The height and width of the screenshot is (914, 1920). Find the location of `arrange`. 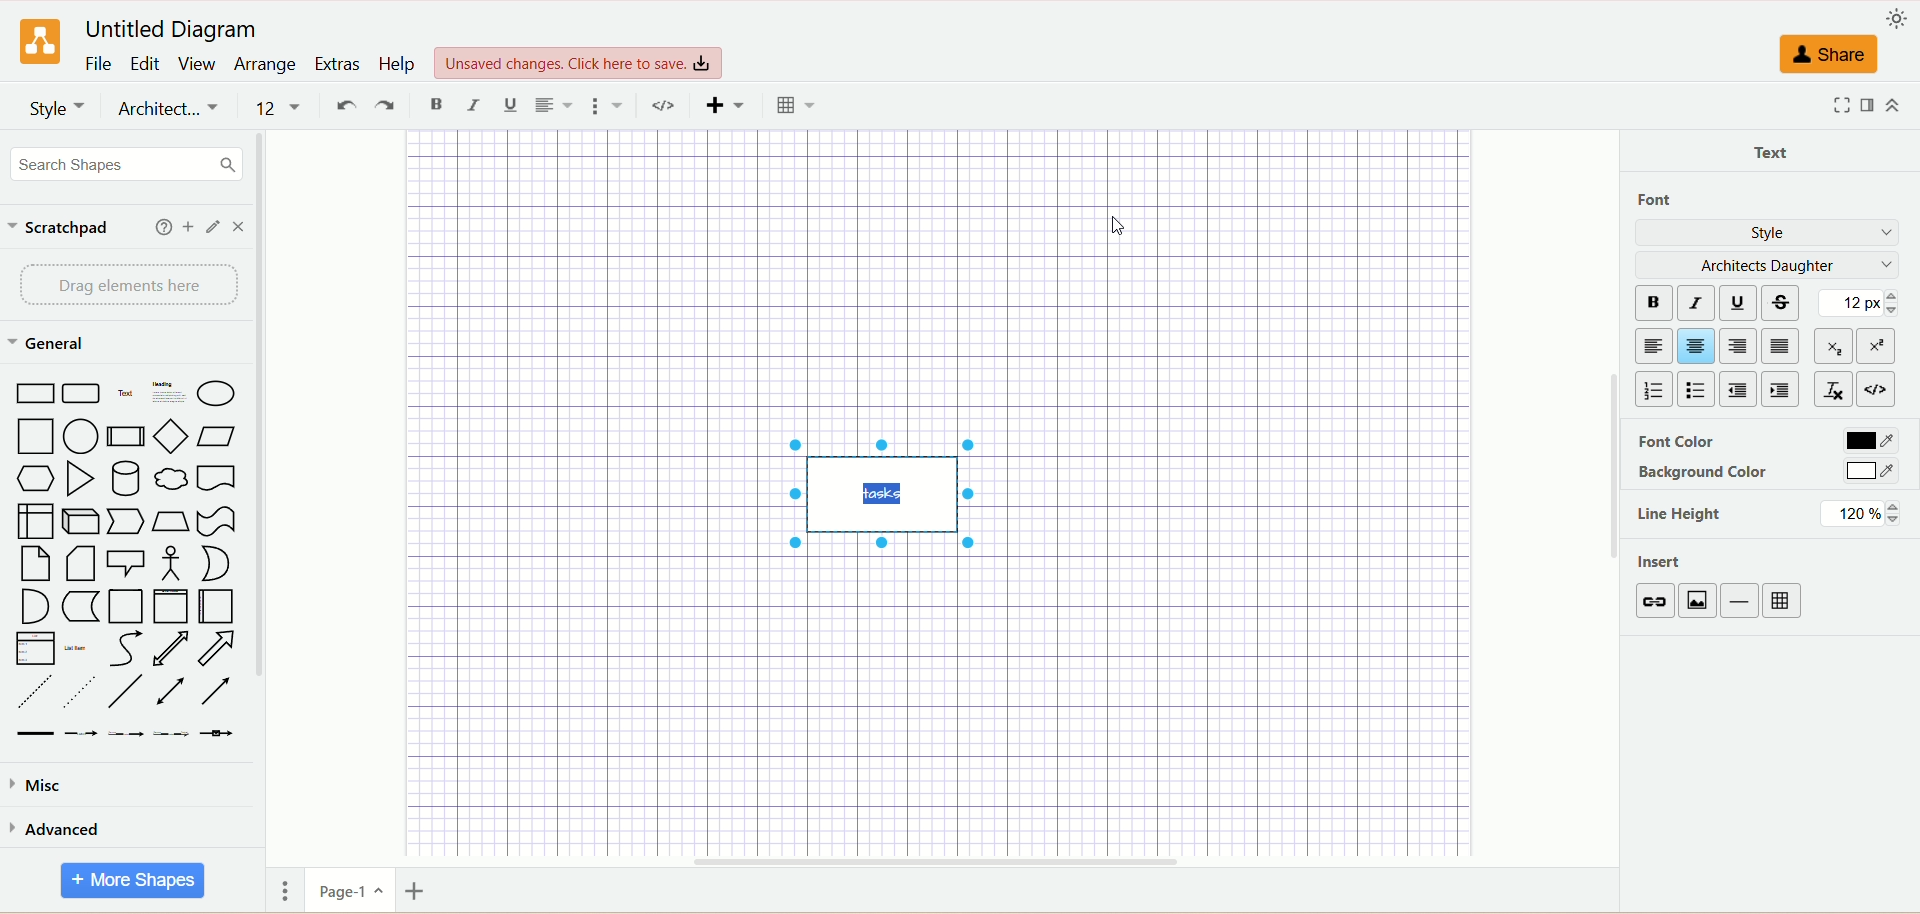

arrange is located at coordinates (264, 64).